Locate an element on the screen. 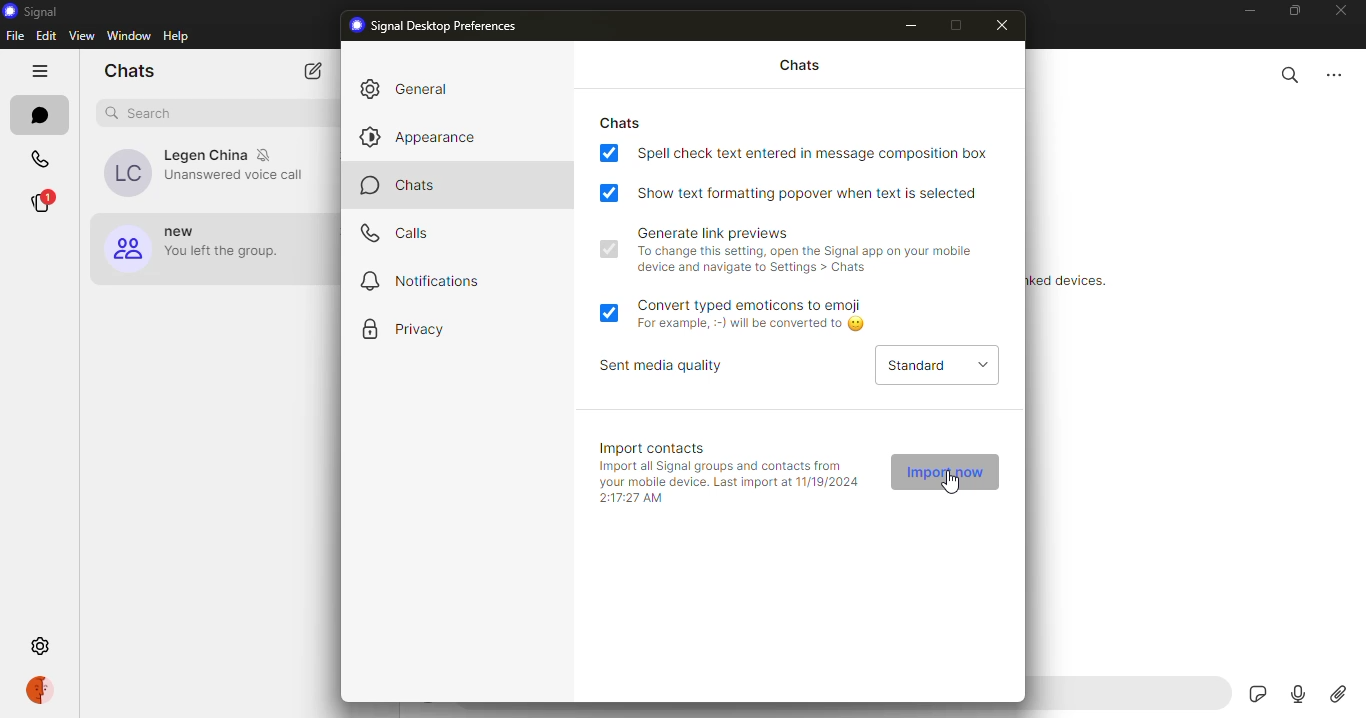 The height and width of the screenshot is (718, 1366). standard is located at coordinates (910, 366).